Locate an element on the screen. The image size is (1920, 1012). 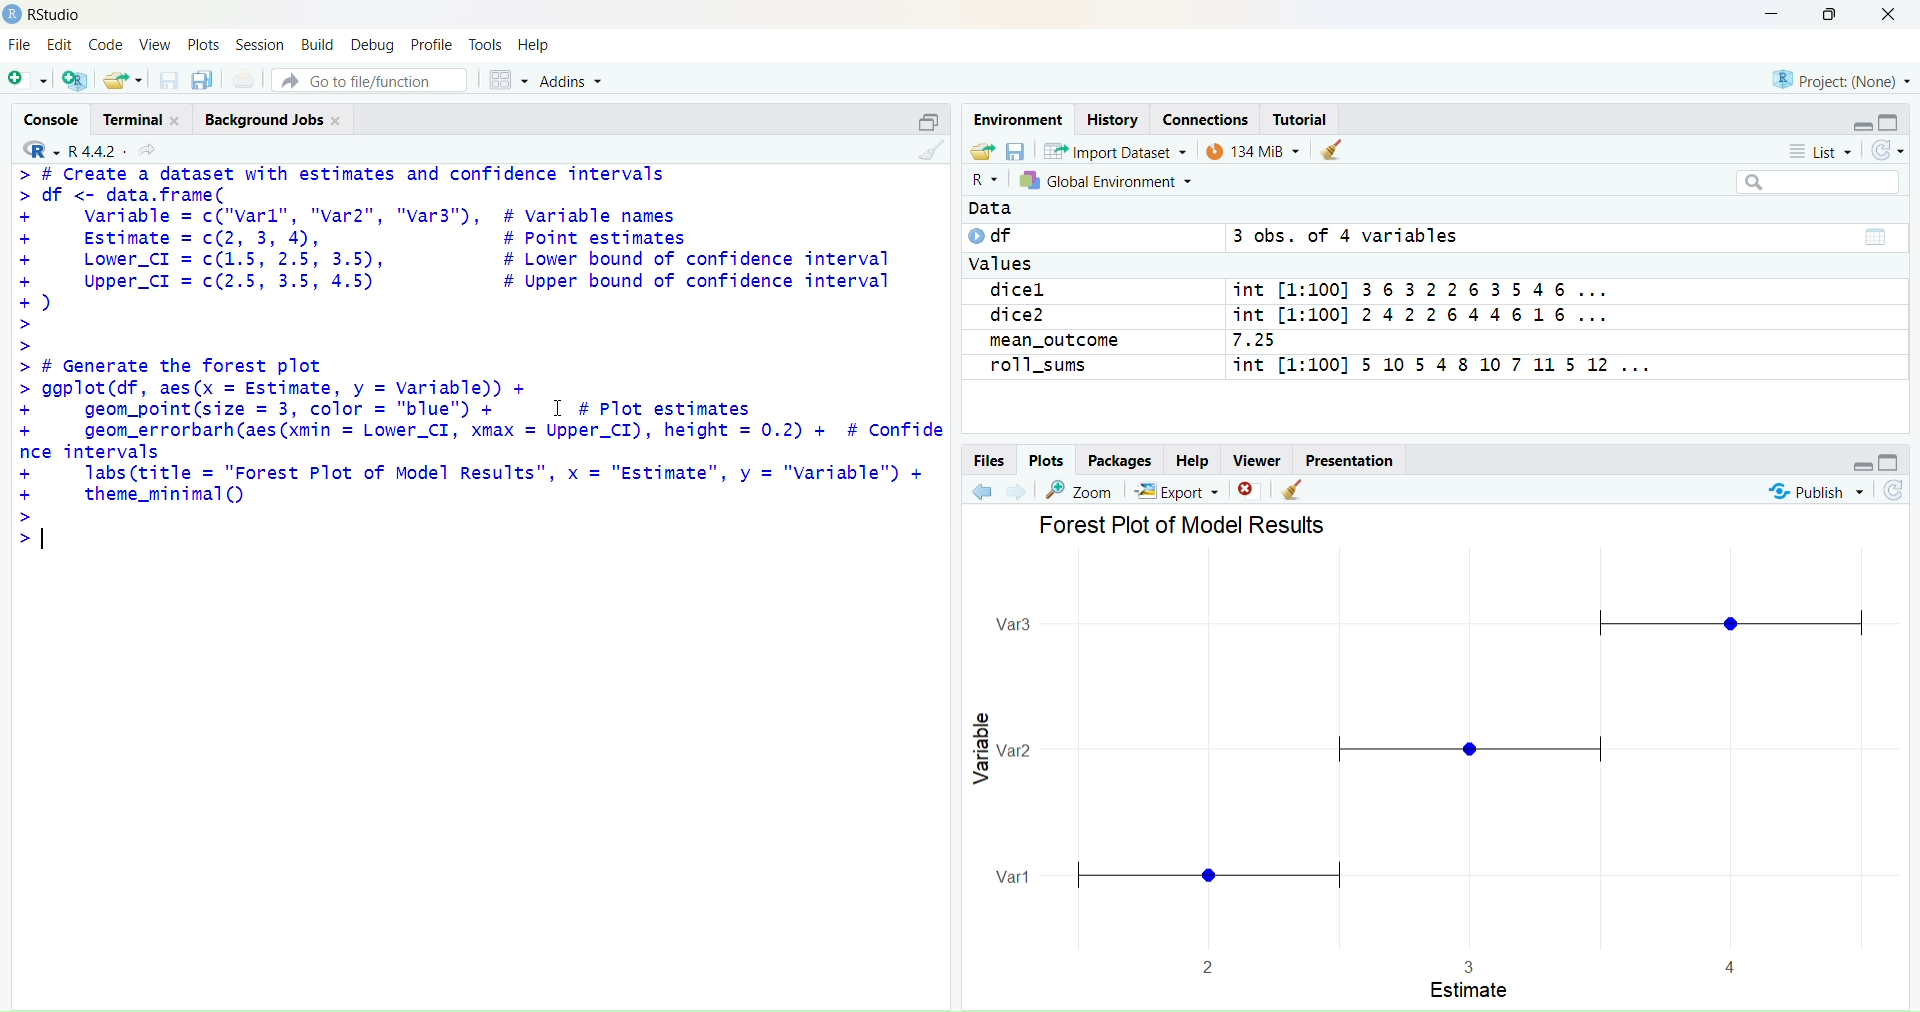
maximize is located at coordinates (1893, 463).